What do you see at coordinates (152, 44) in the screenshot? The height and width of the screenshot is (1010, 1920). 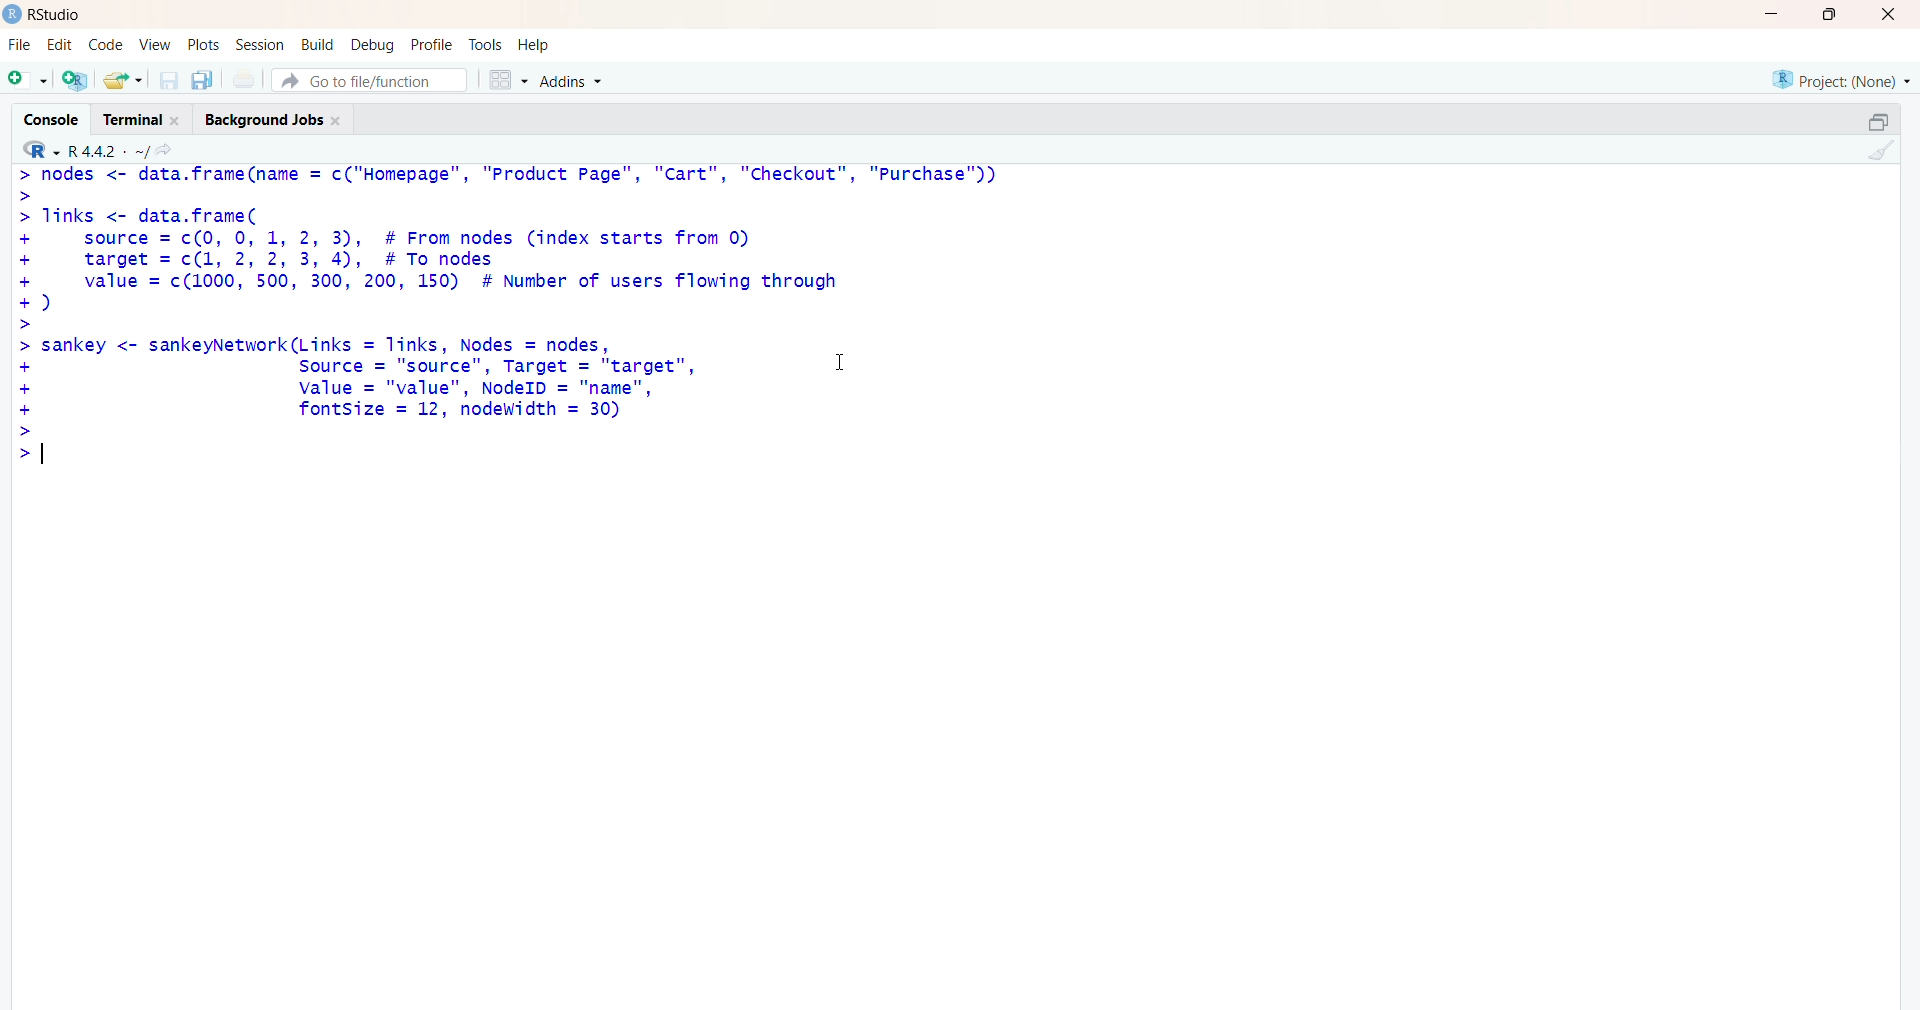 I see `view` at bounding box center [152, 44].